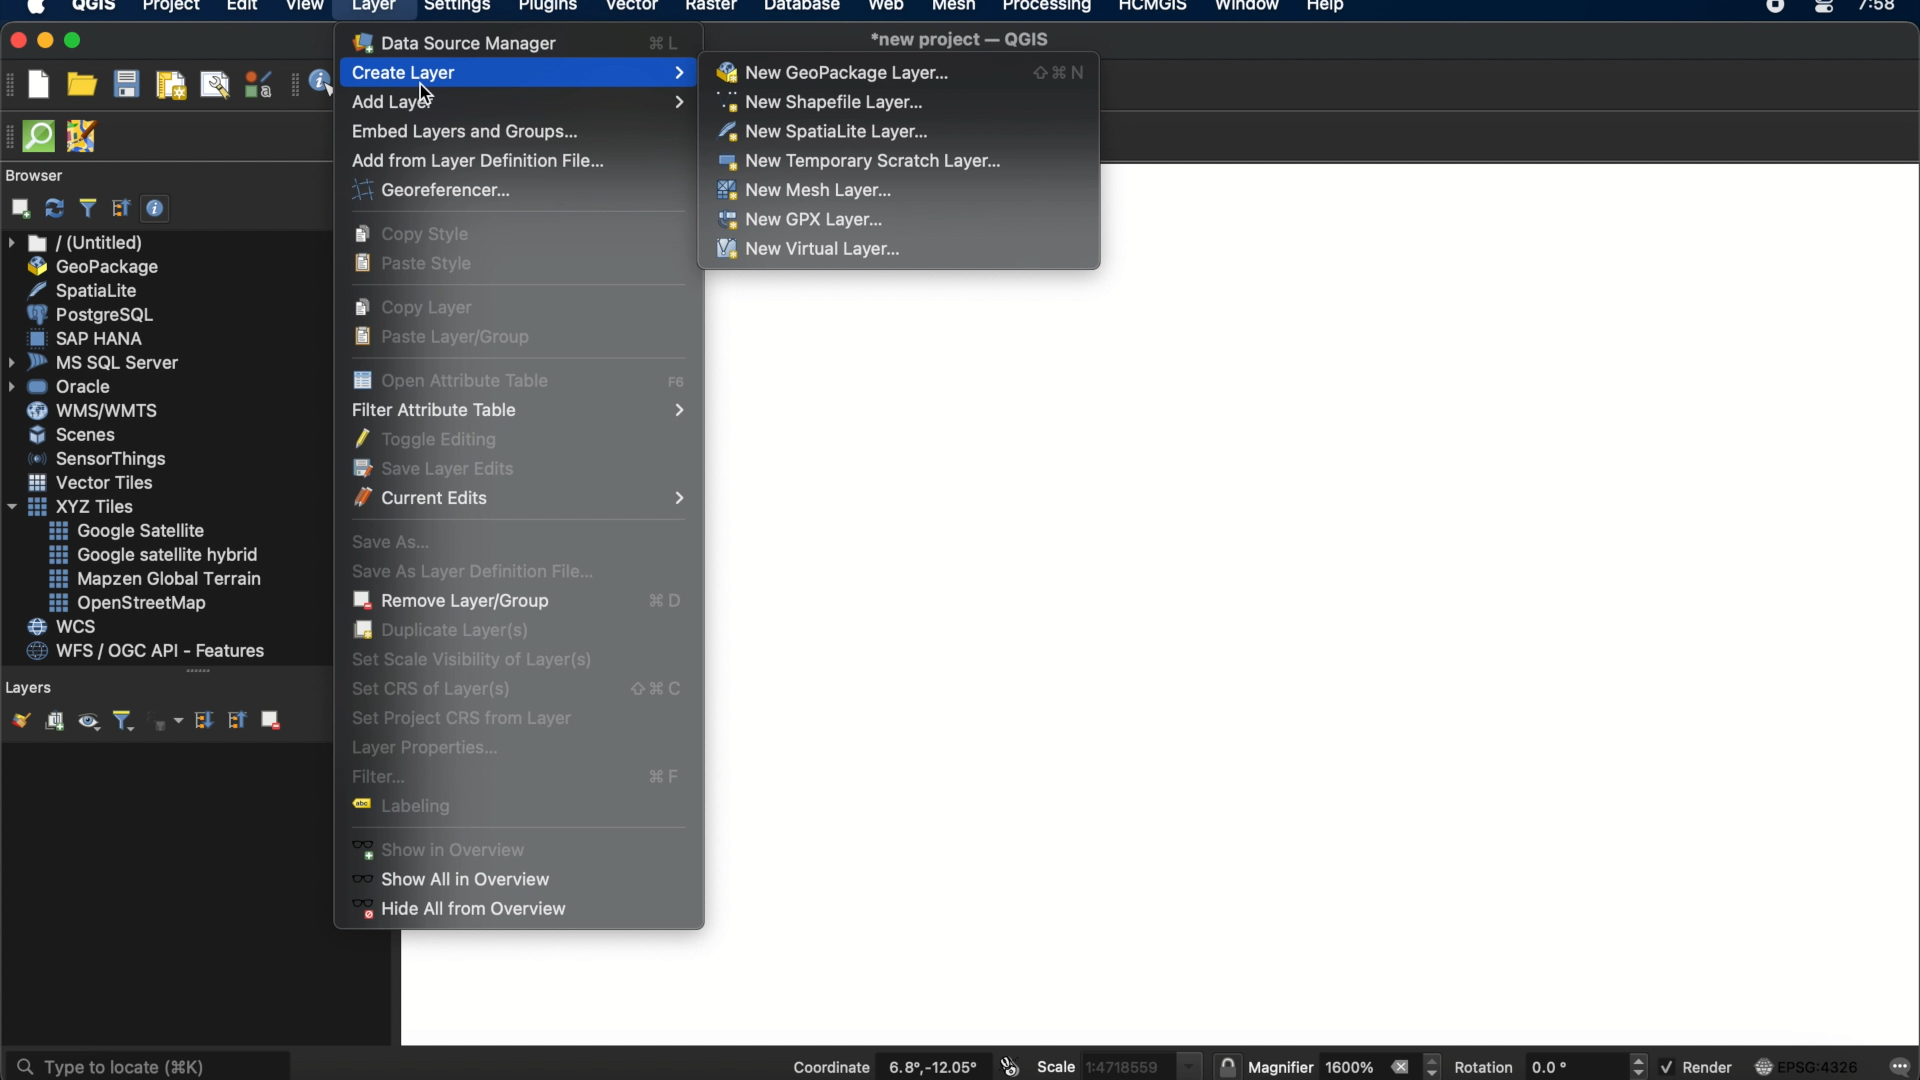 This screenshot has height=1080, width=1920. I want to click on workspace, so click(1310, 660).